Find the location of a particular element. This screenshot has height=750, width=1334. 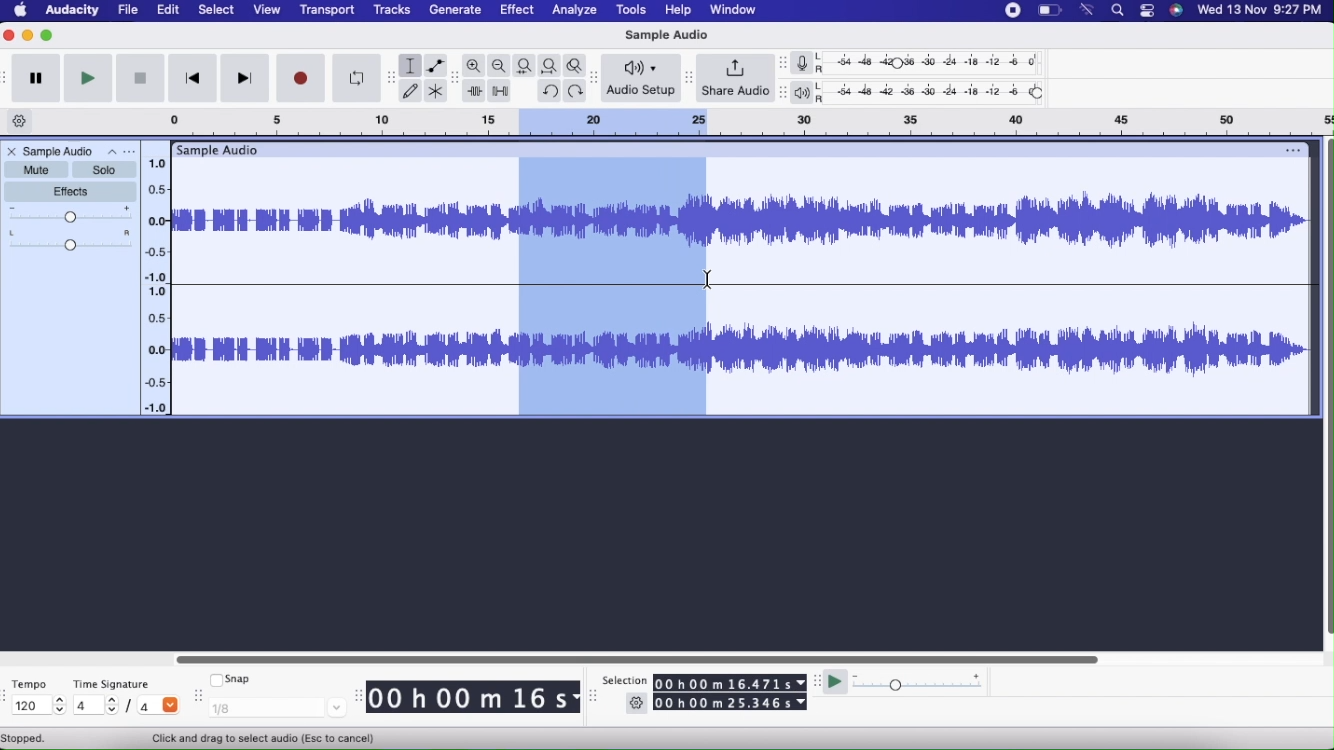

Playback meter is located at coordinates (806, 94).